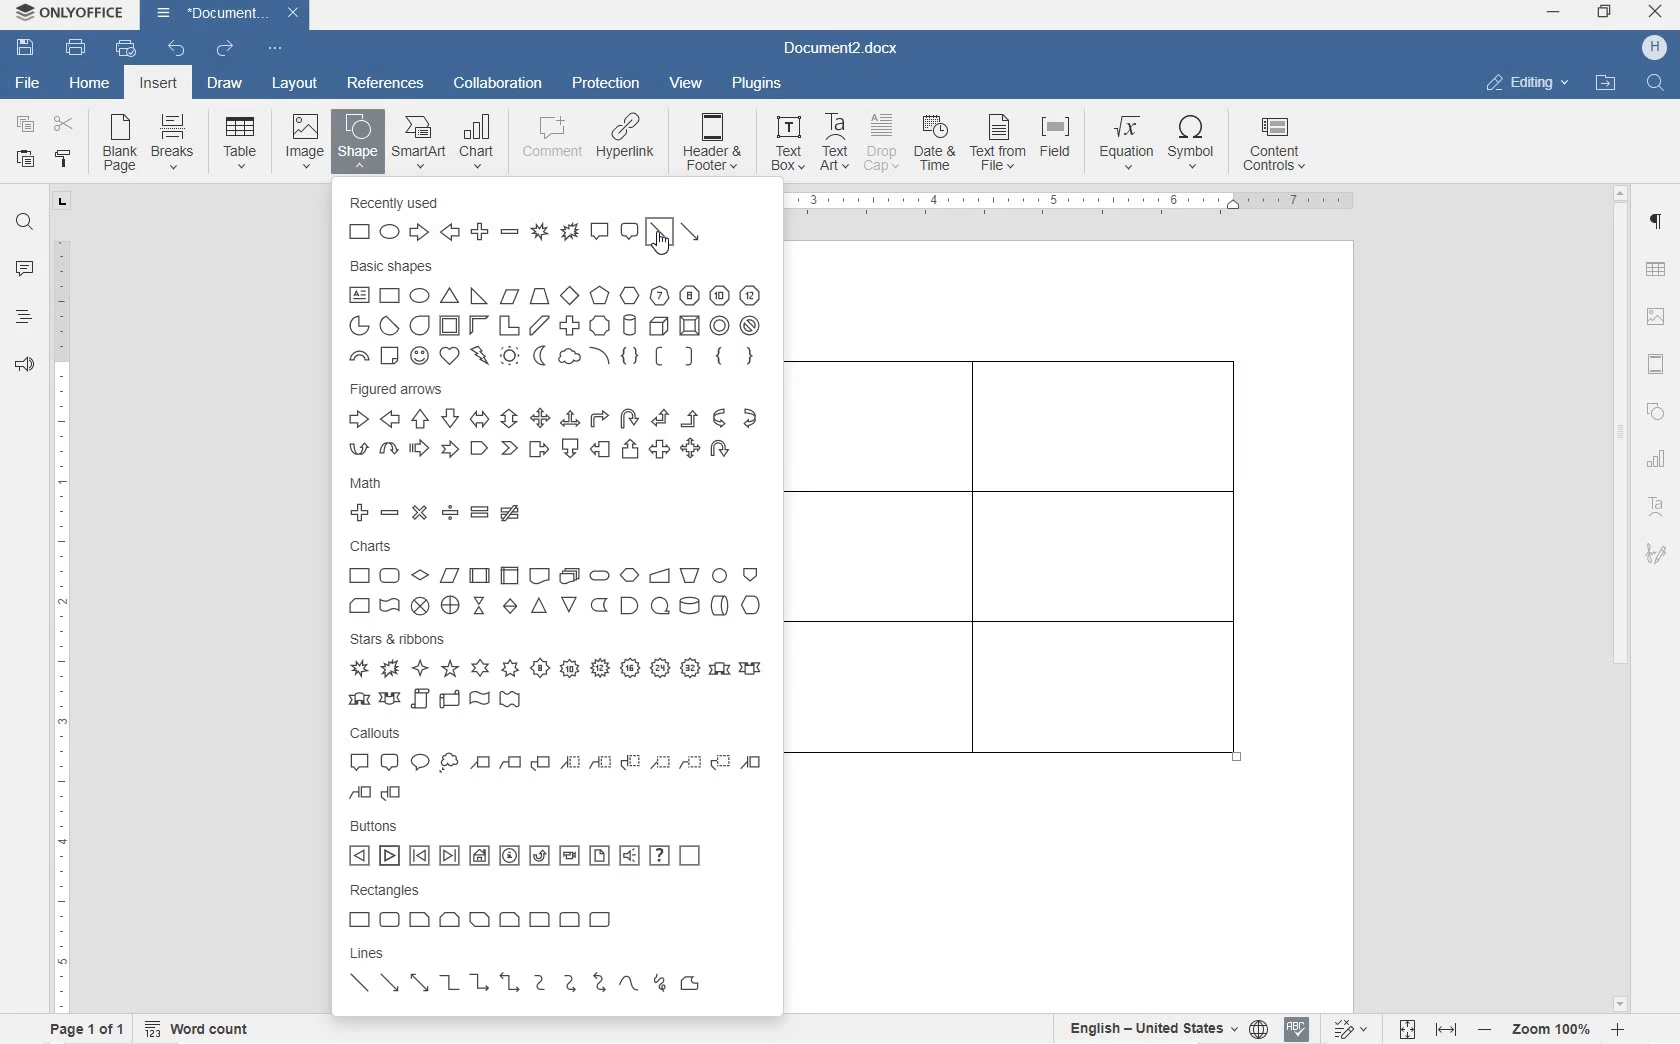 The width and height of the screenshot is (1680, 1044). What do you see at coordinates (847, 50) in the screenshot?
I see `Document3.docx` at bounding box center [847, 50].